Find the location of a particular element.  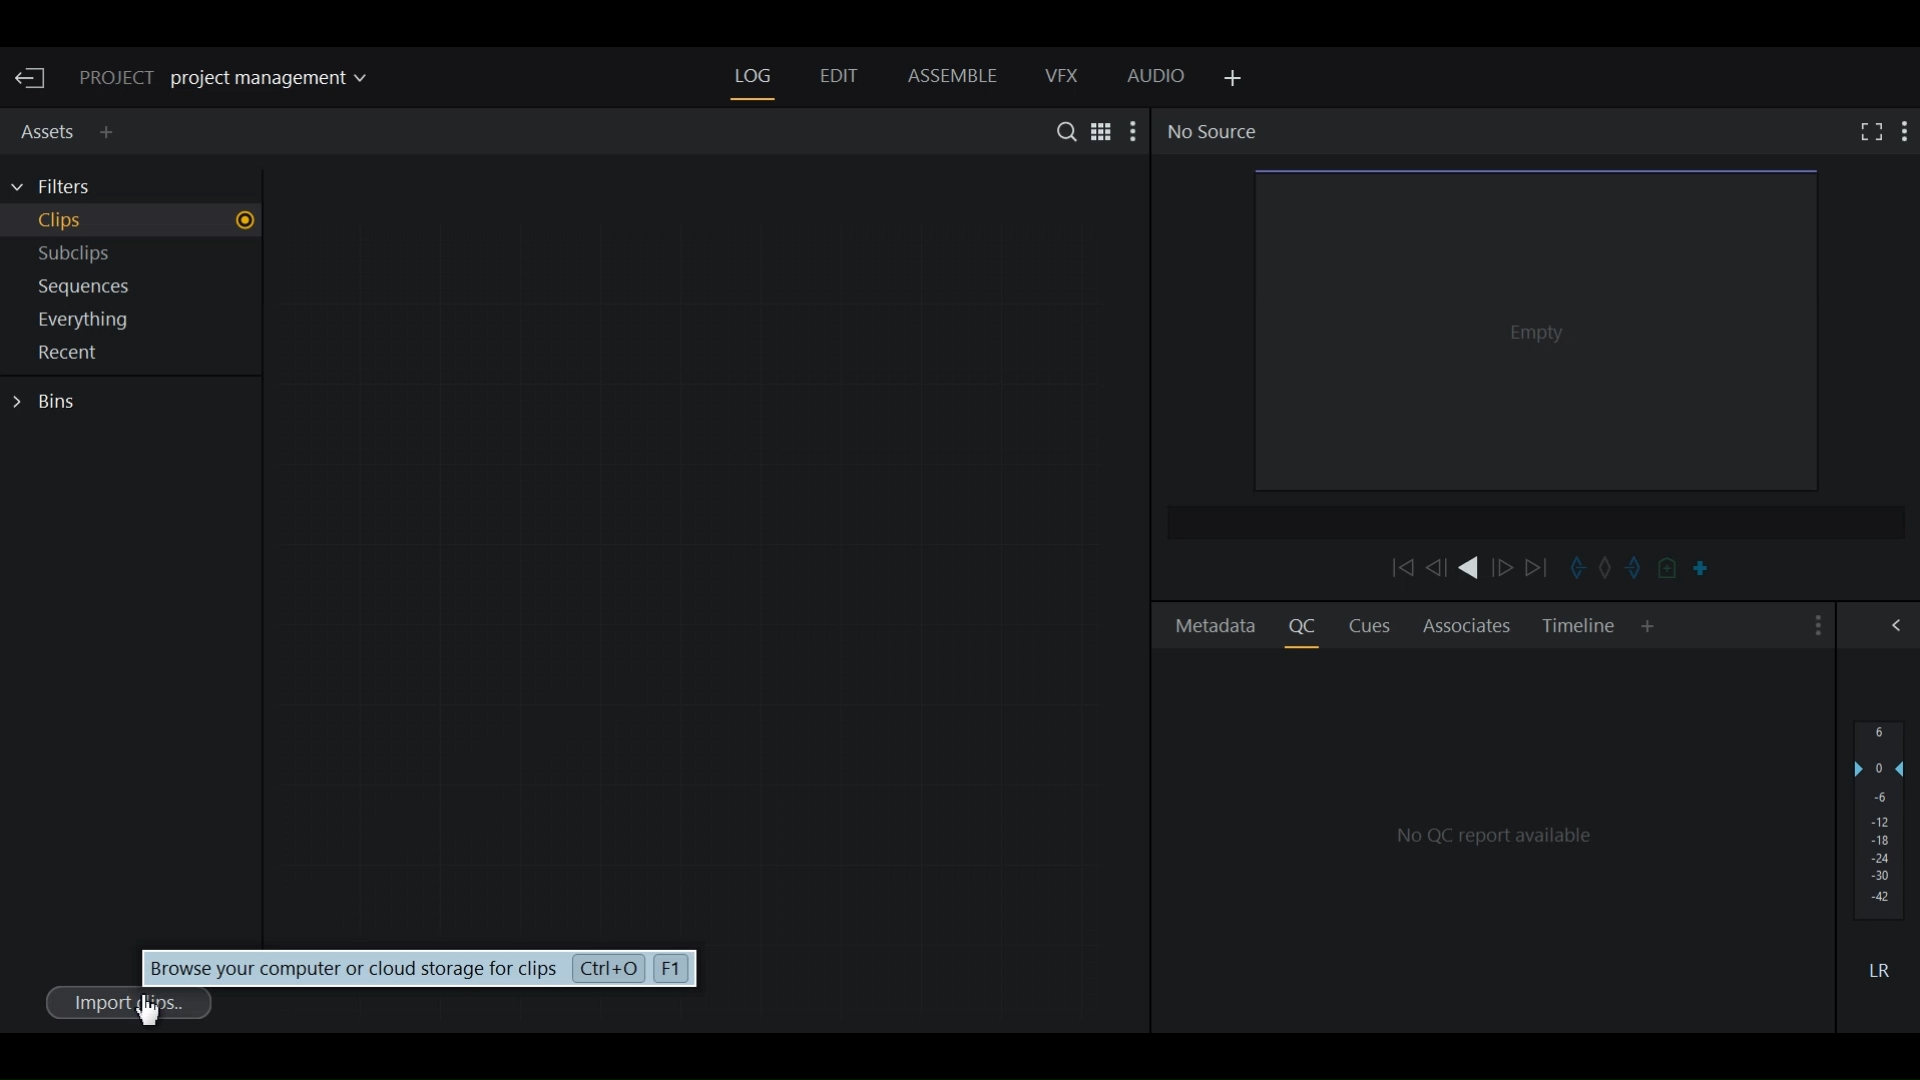

Show Clips in current project is located at coordinates (134, 223).